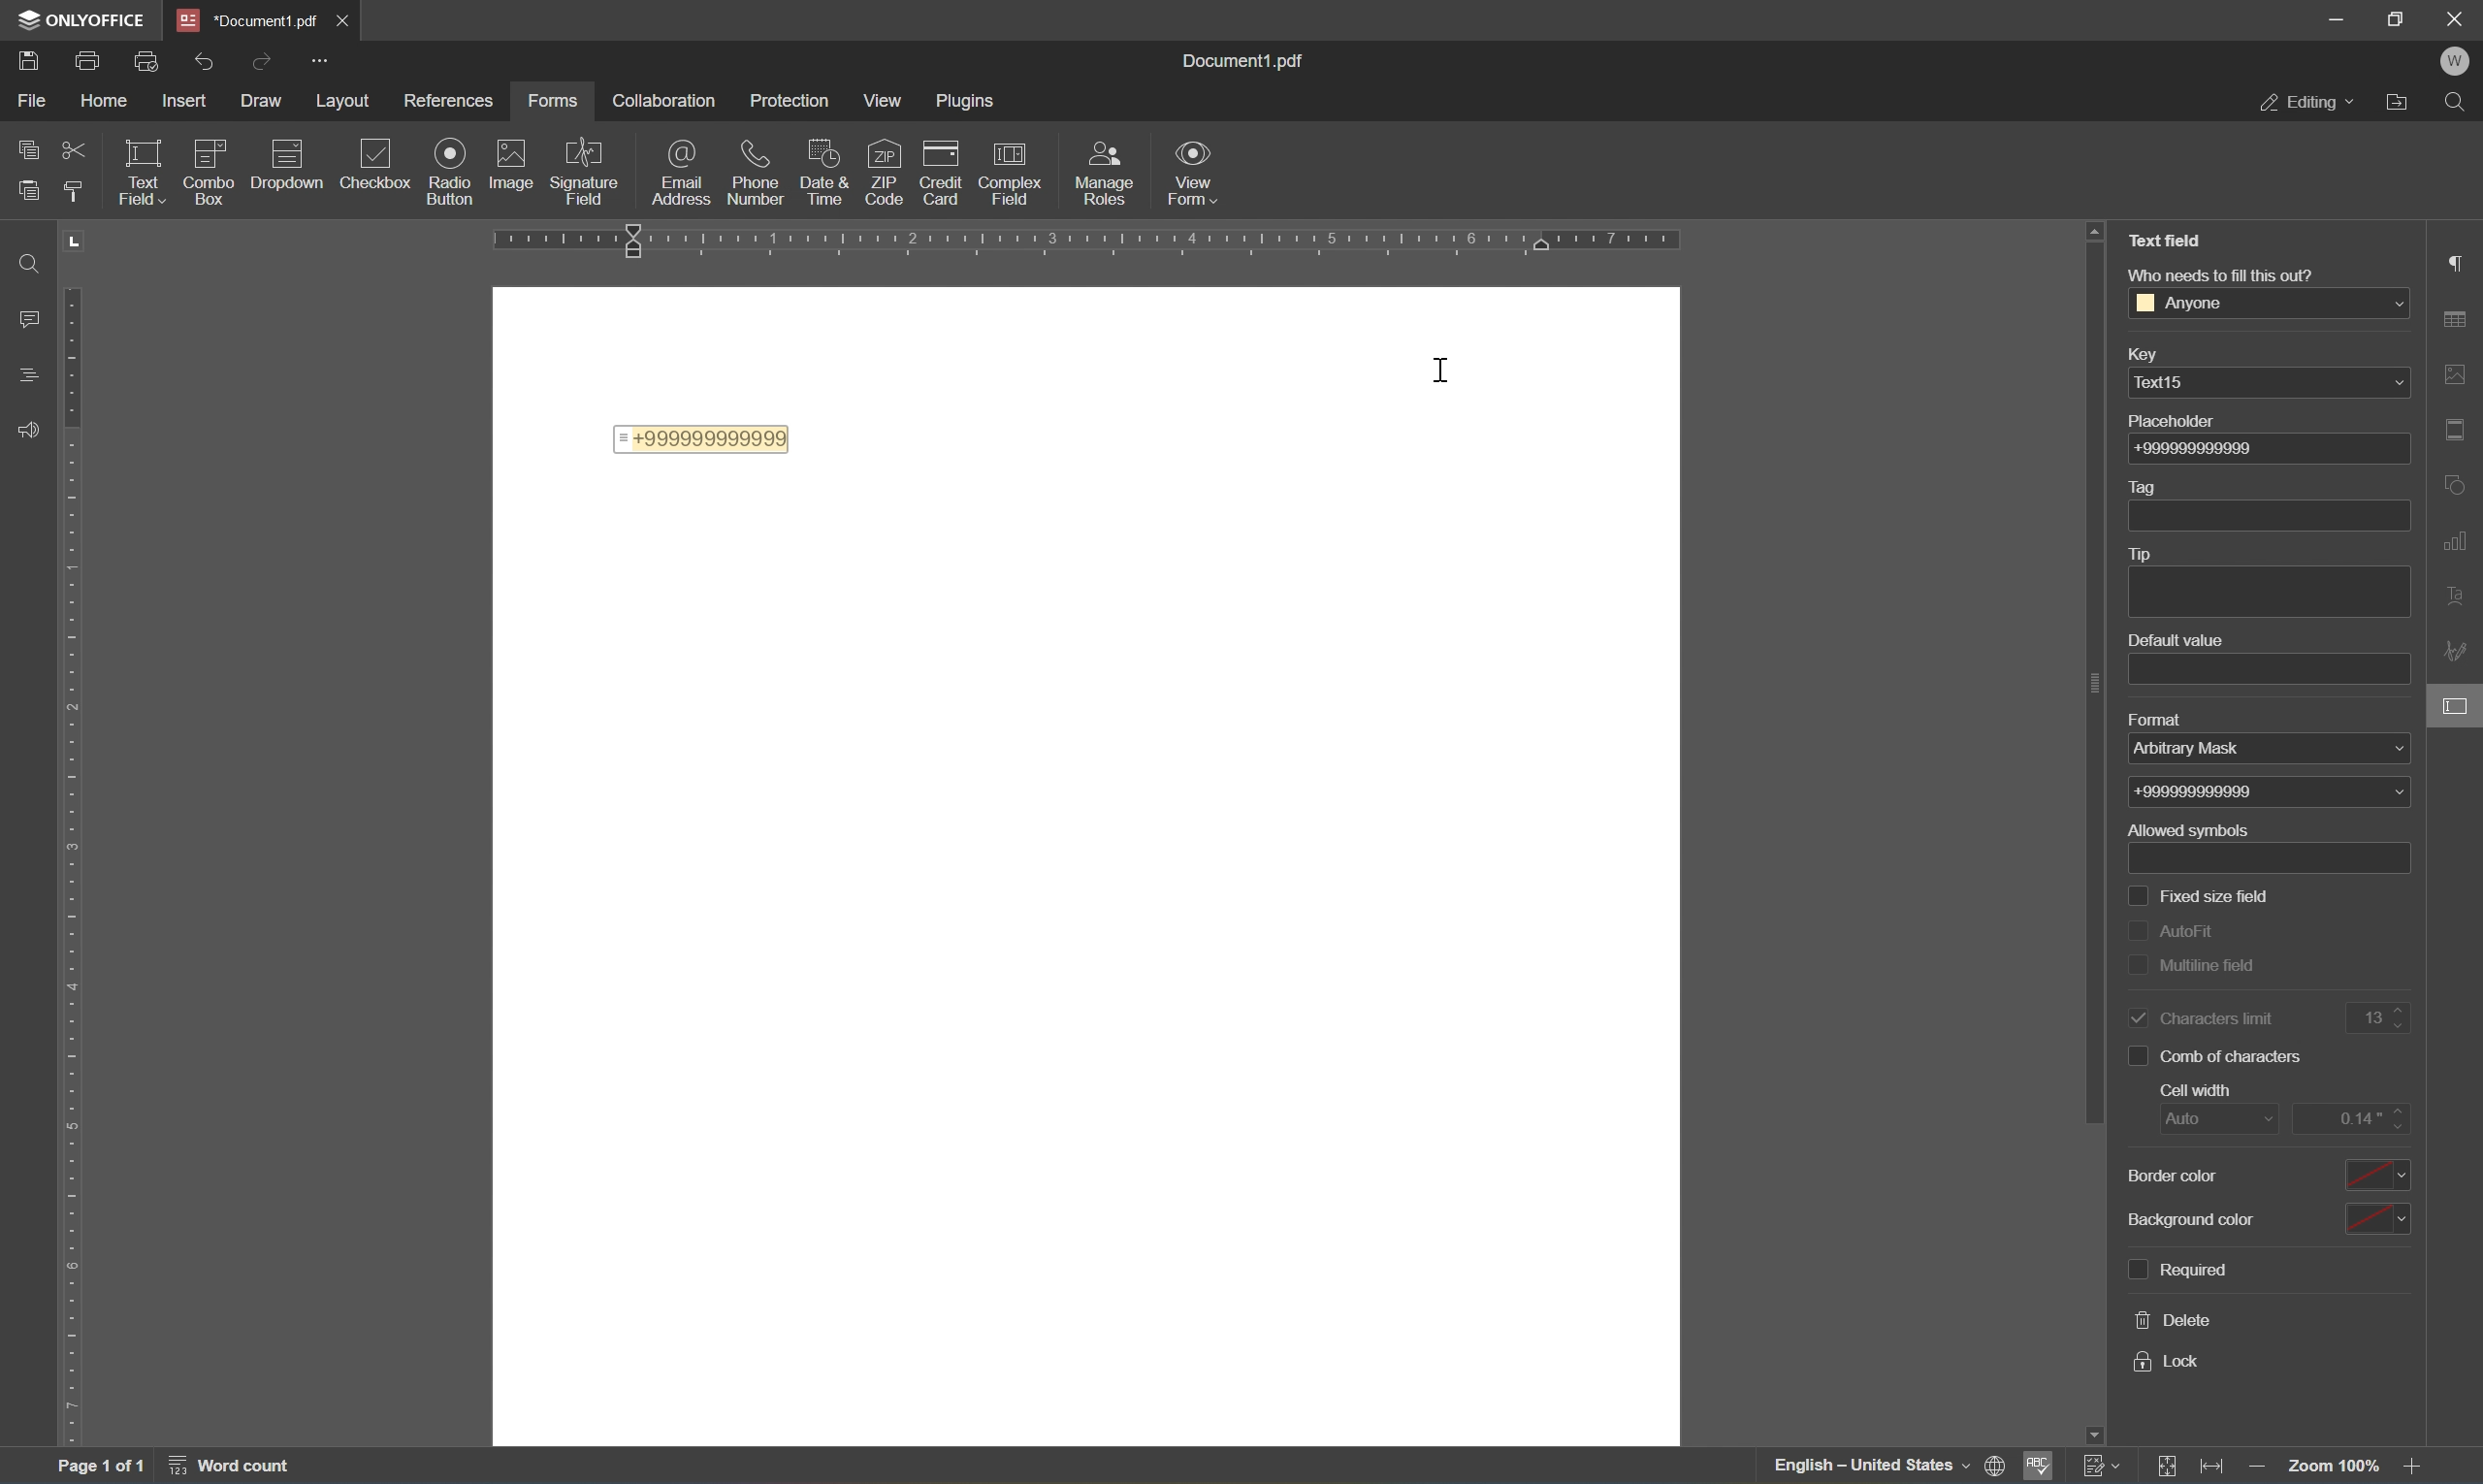 This screenshot has height=1484, width=2483. Describe the element at coordinates (2219, 275) in the screenshot. I see `who needs to fill this out?` at that location.